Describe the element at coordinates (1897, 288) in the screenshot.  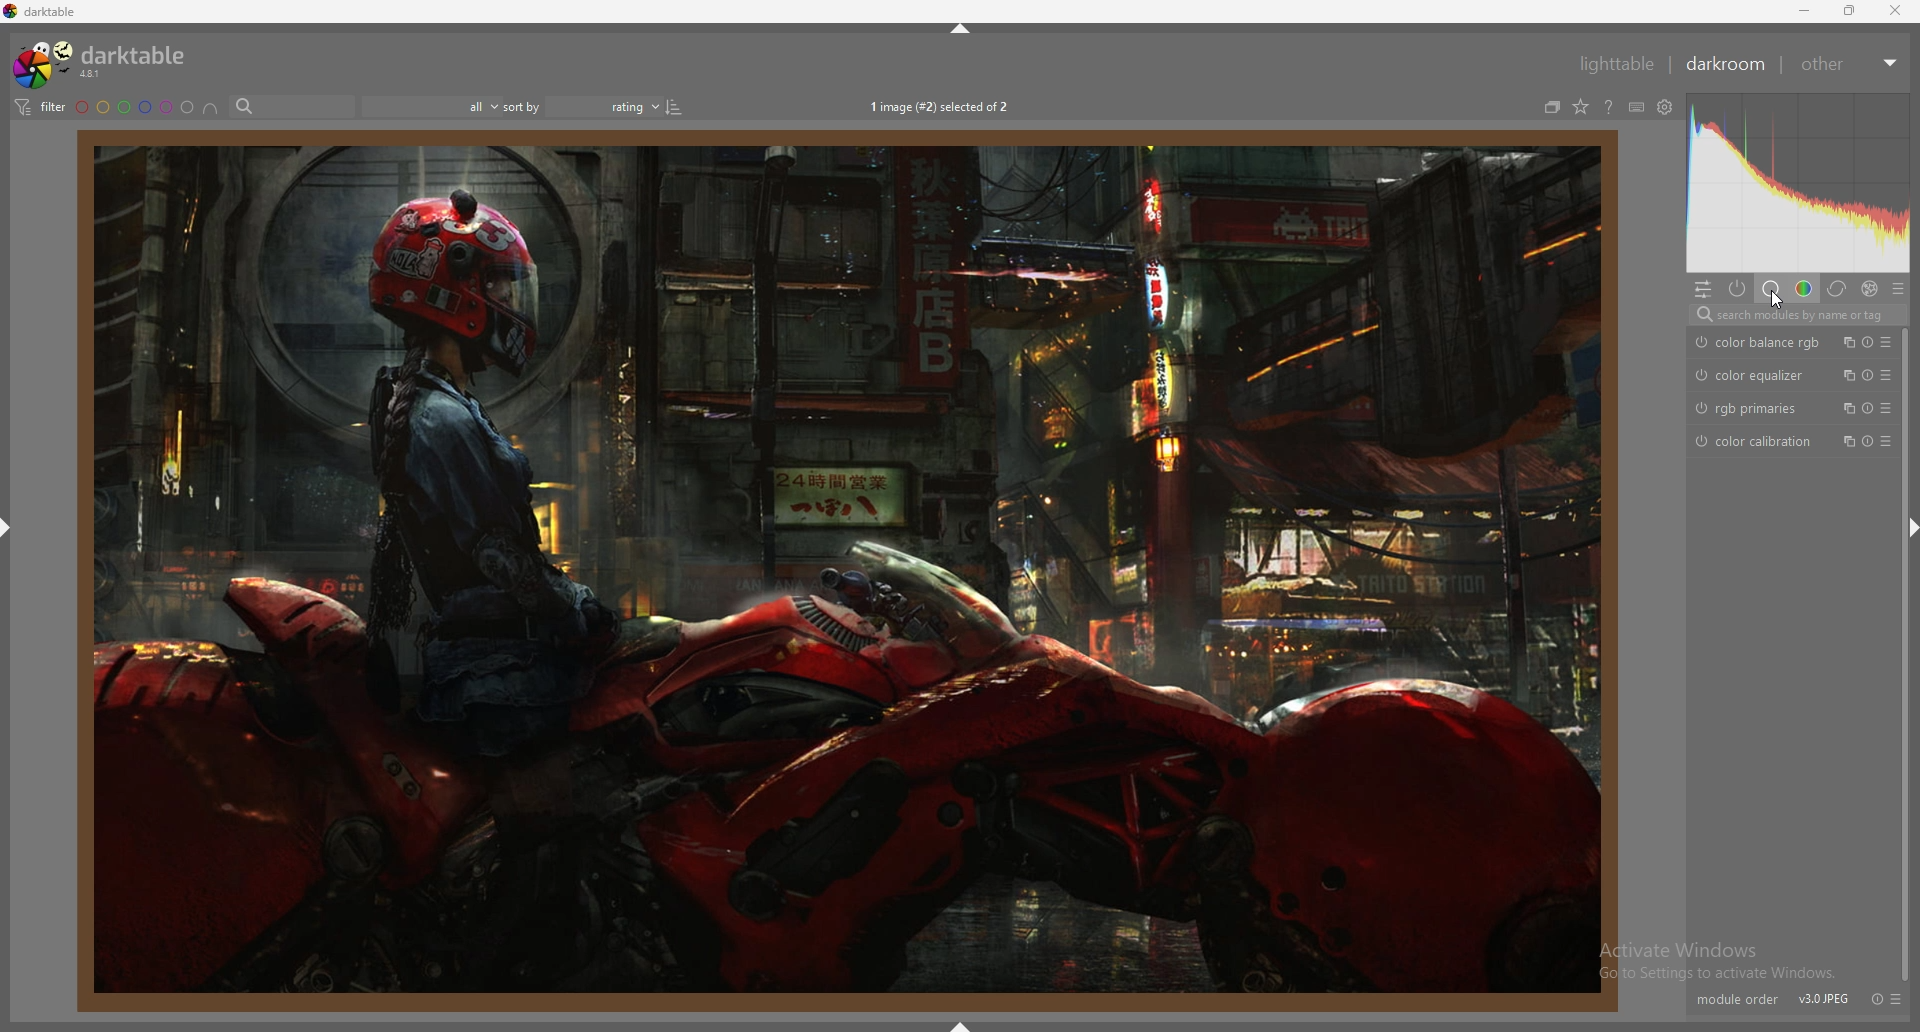
I see `presets` at that location.